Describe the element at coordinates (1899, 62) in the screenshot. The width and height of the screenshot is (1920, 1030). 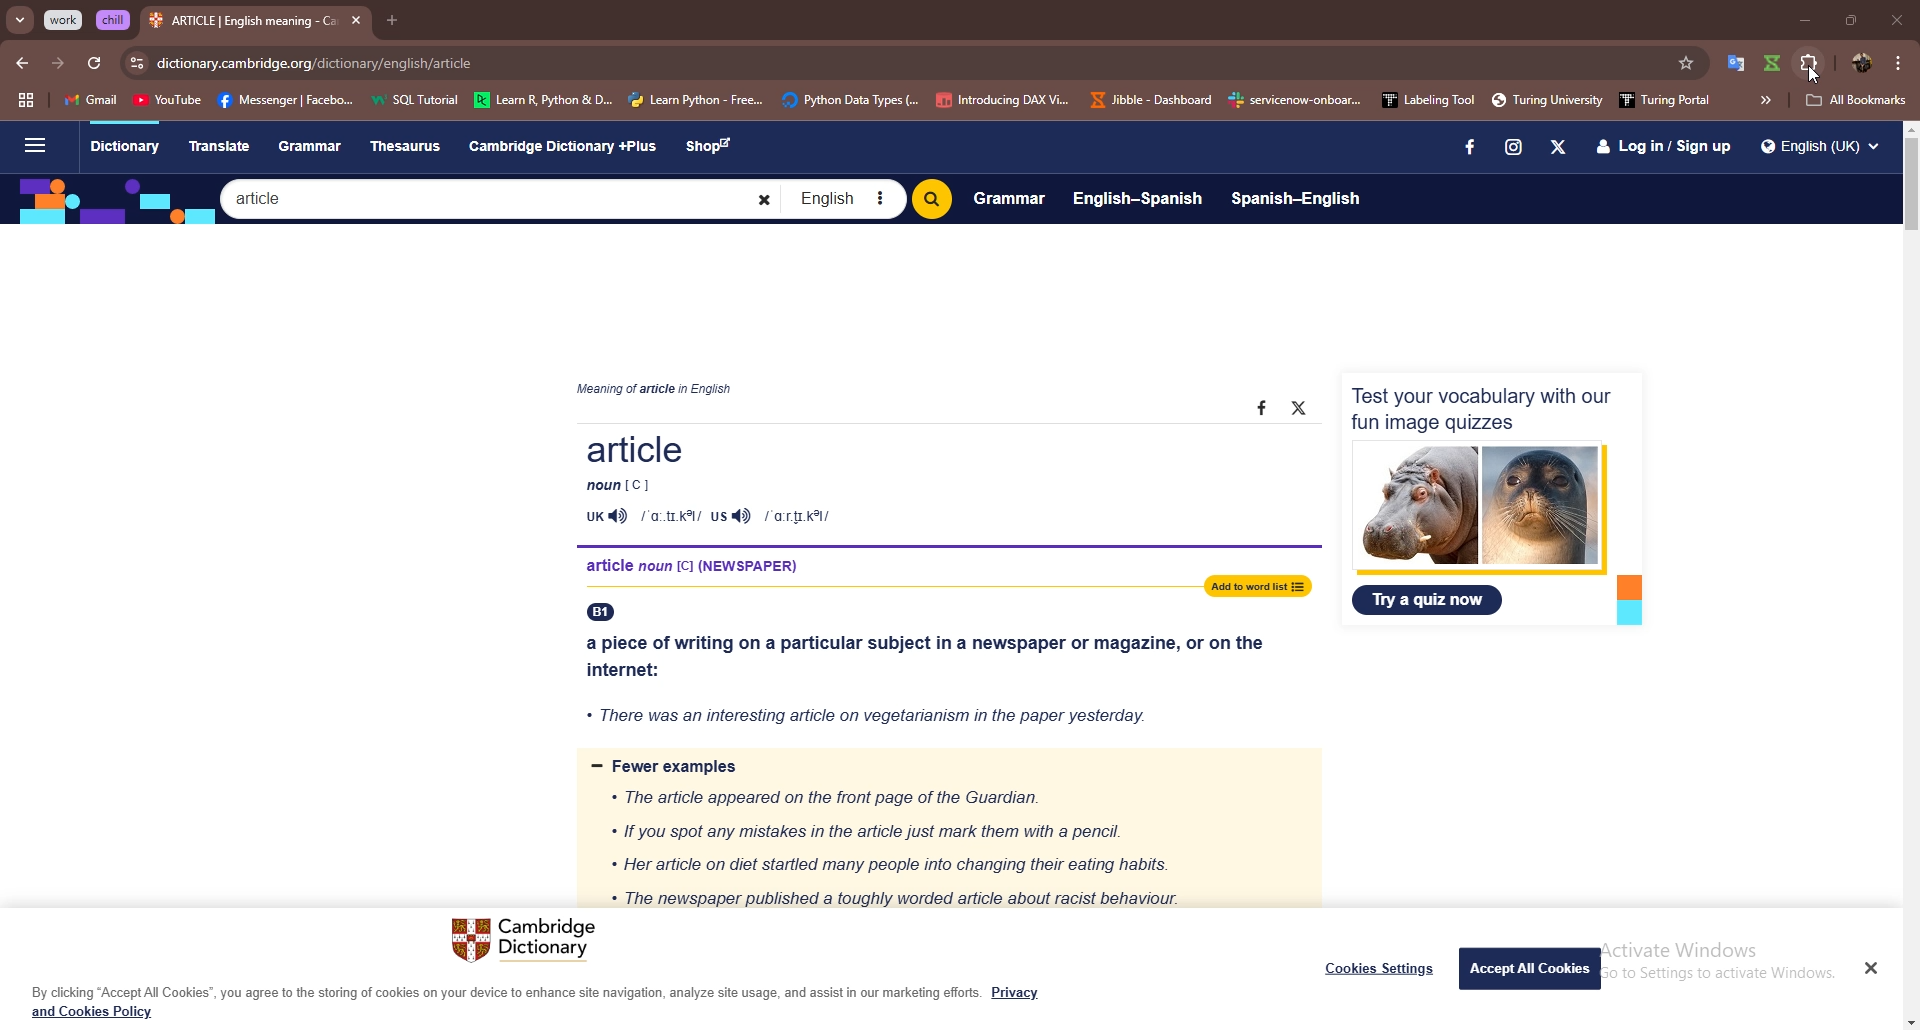
I see `options` at that location.